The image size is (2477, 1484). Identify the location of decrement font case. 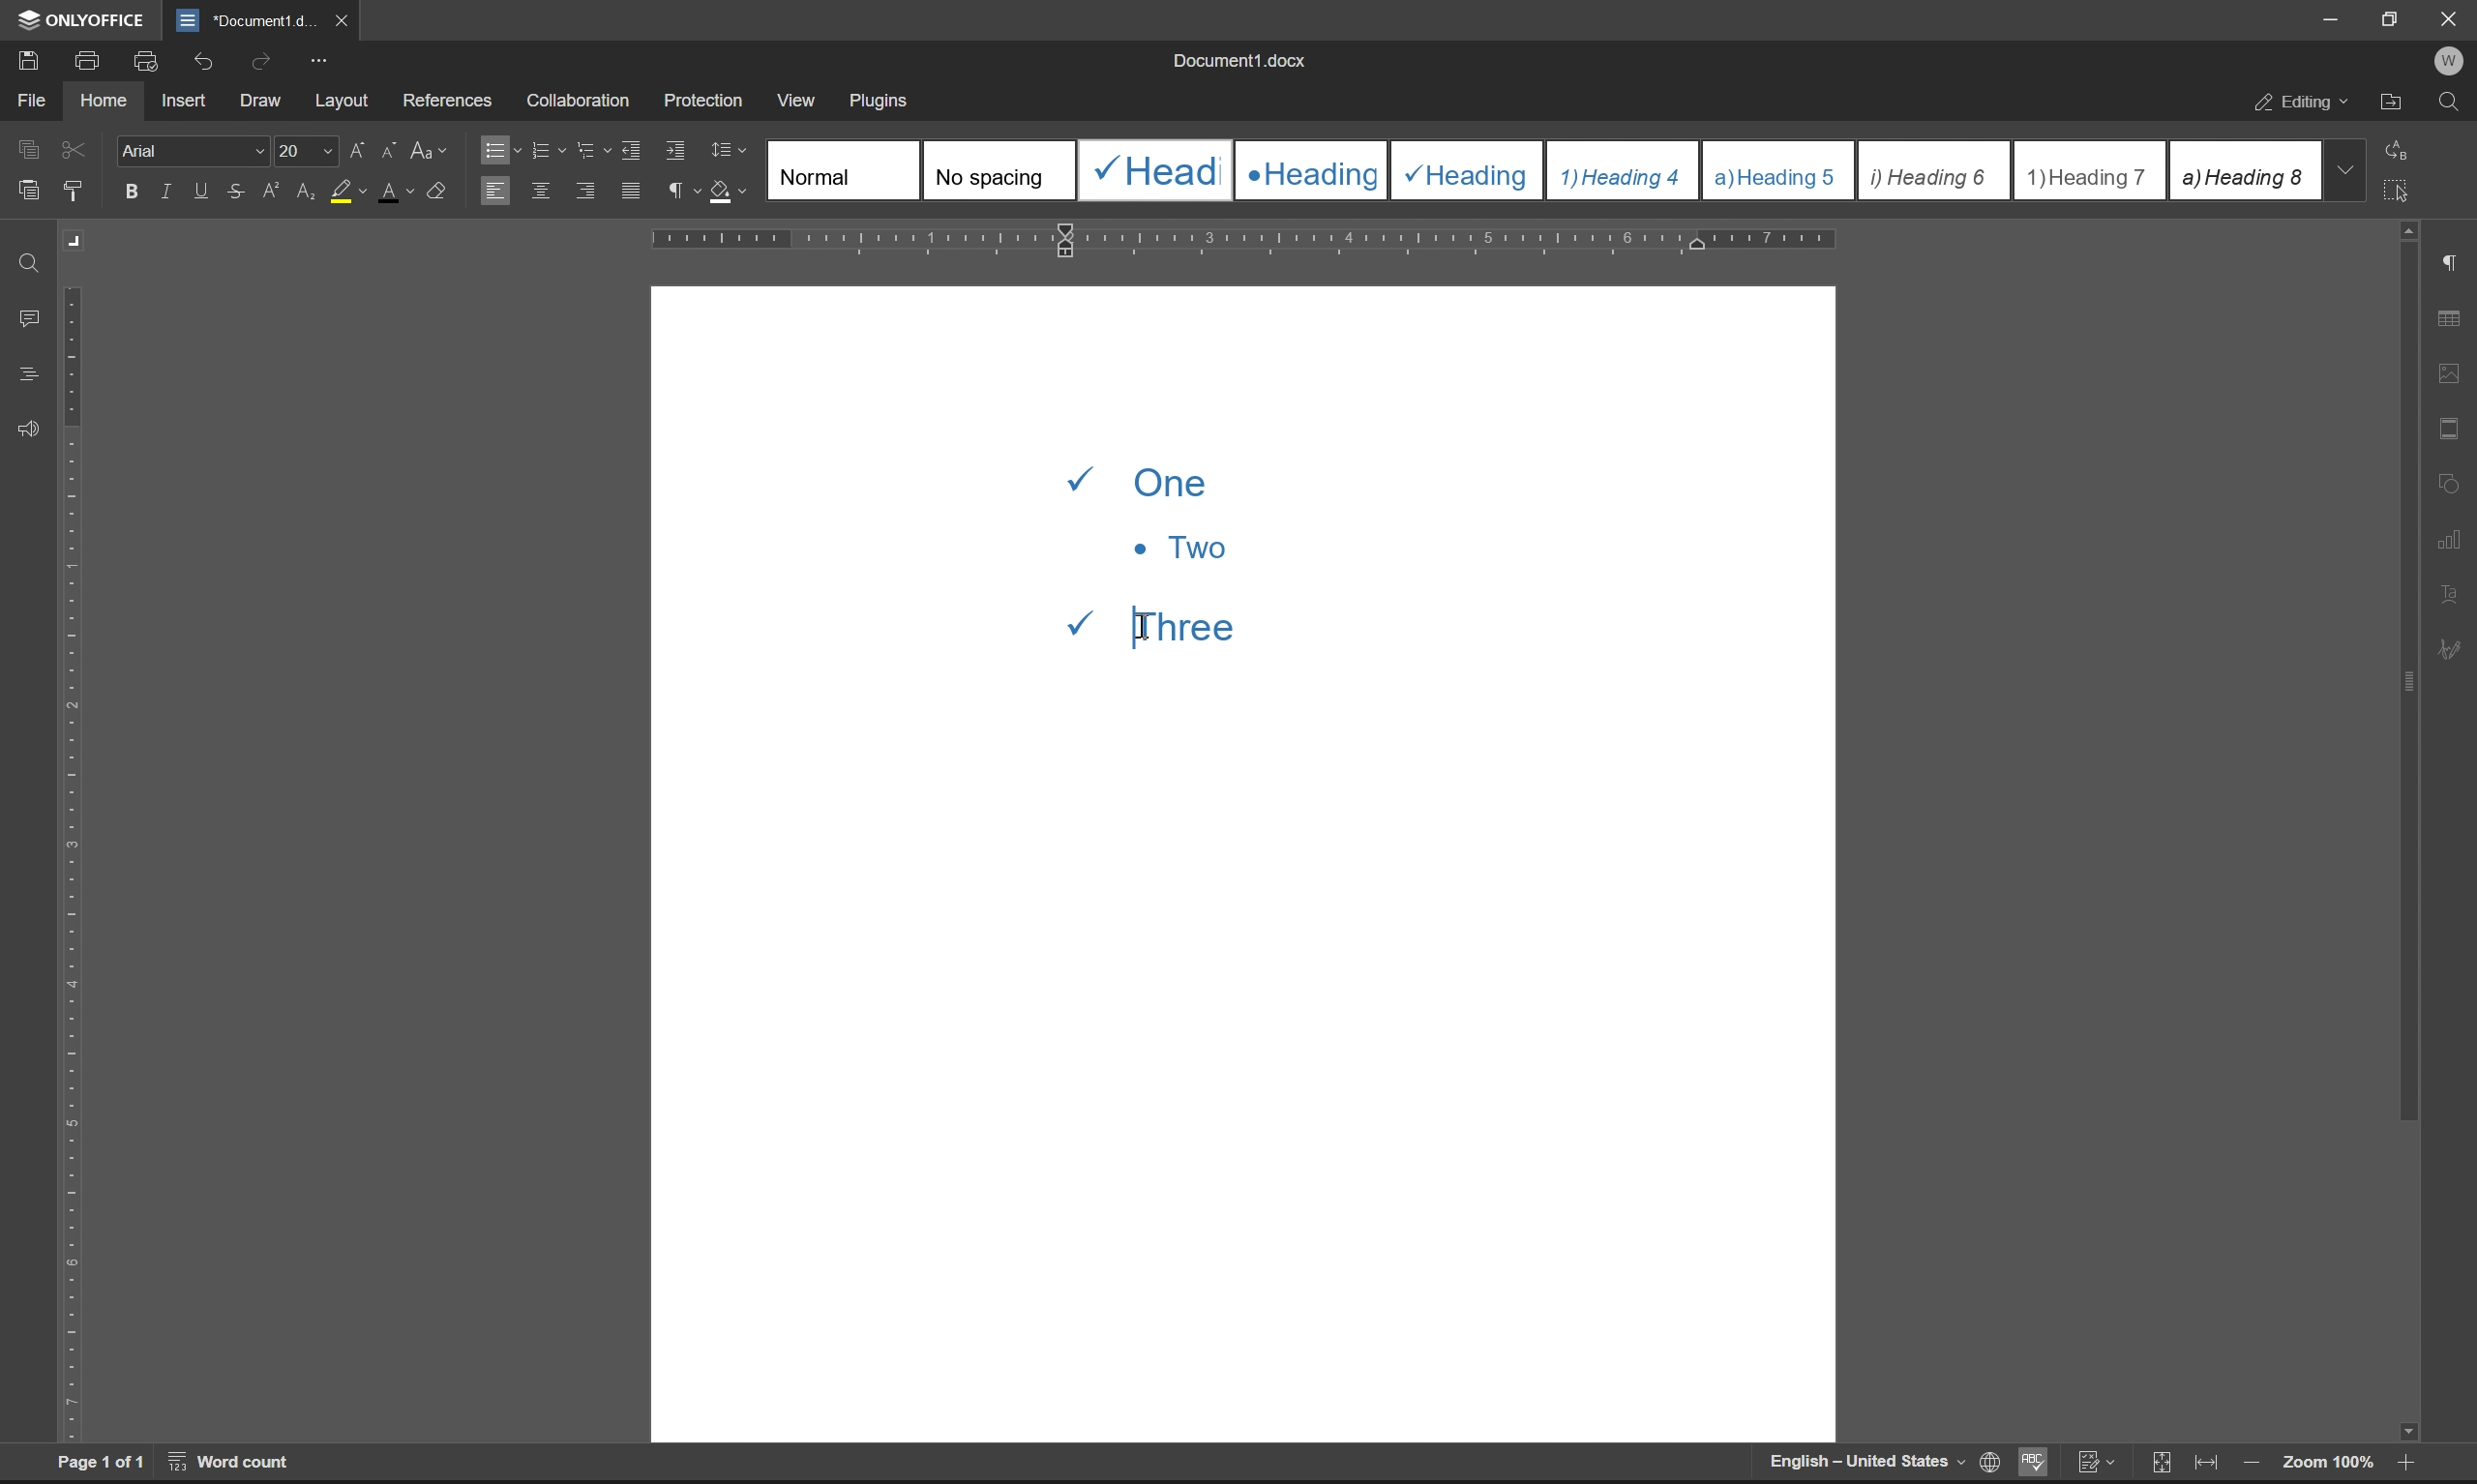
(384, 147).